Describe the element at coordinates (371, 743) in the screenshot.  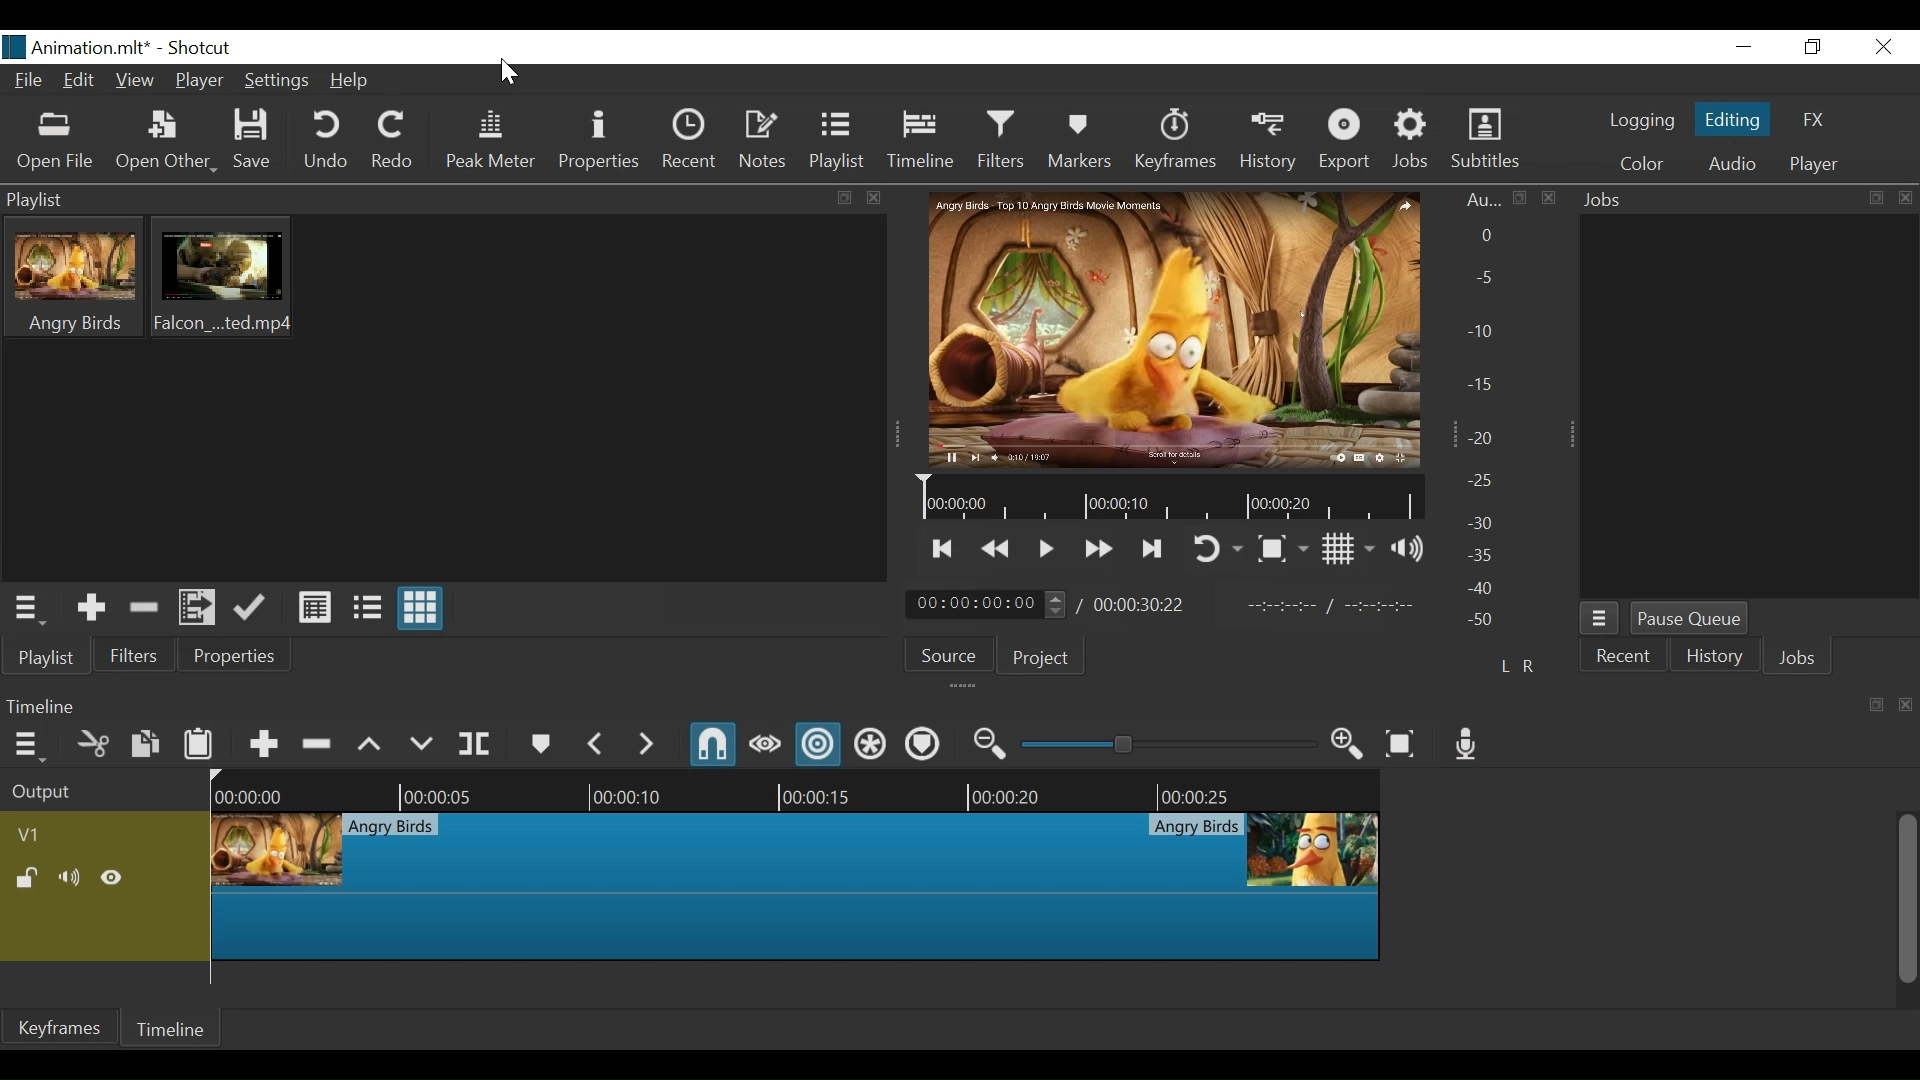
I see `Lift` at that location.